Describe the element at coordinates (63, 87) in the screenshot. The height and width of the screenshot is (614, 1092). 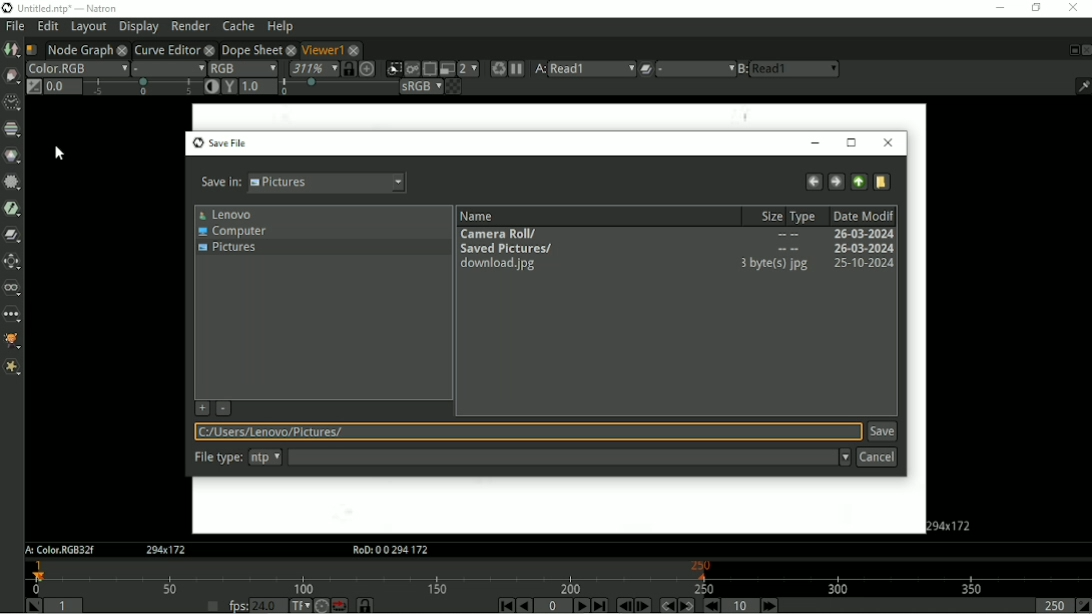
I see `Gain` at that location.